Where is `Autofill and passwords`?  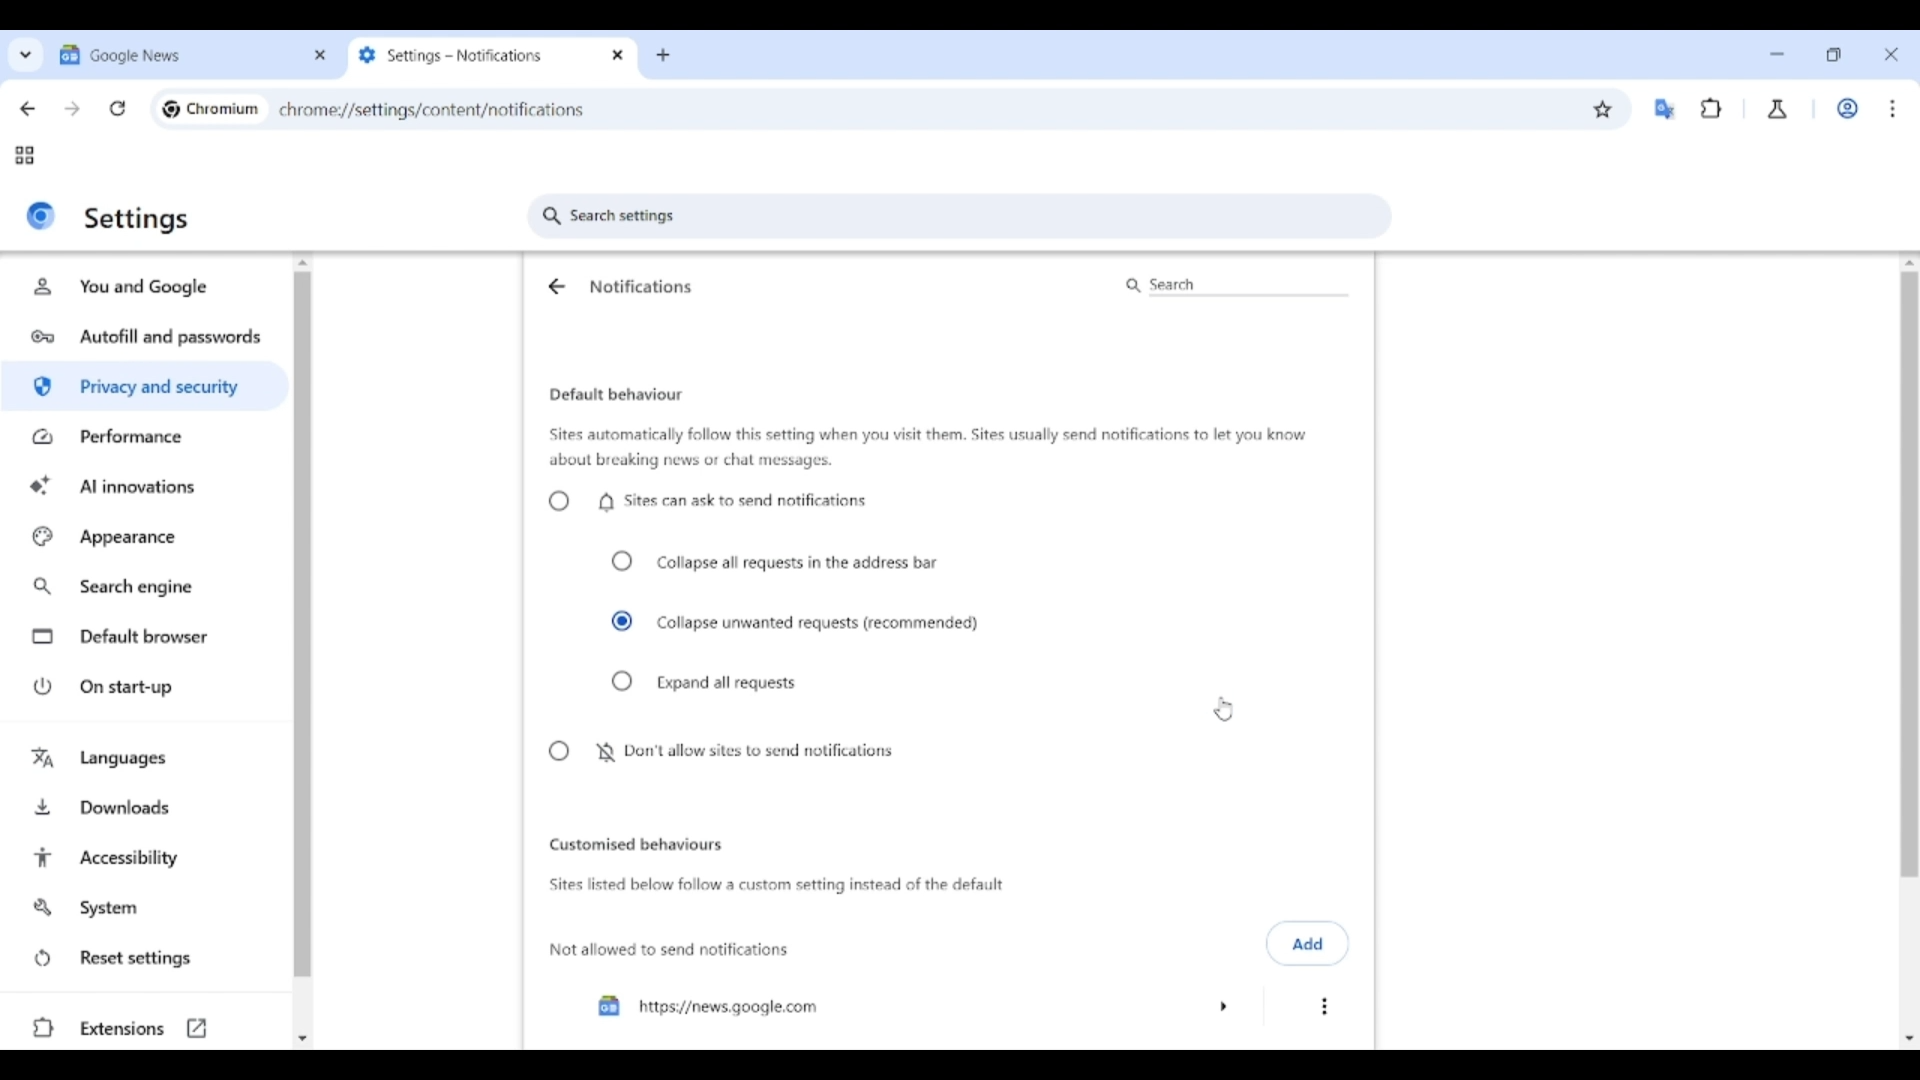 Autofill and passwords is located at coordinates (148, 338).